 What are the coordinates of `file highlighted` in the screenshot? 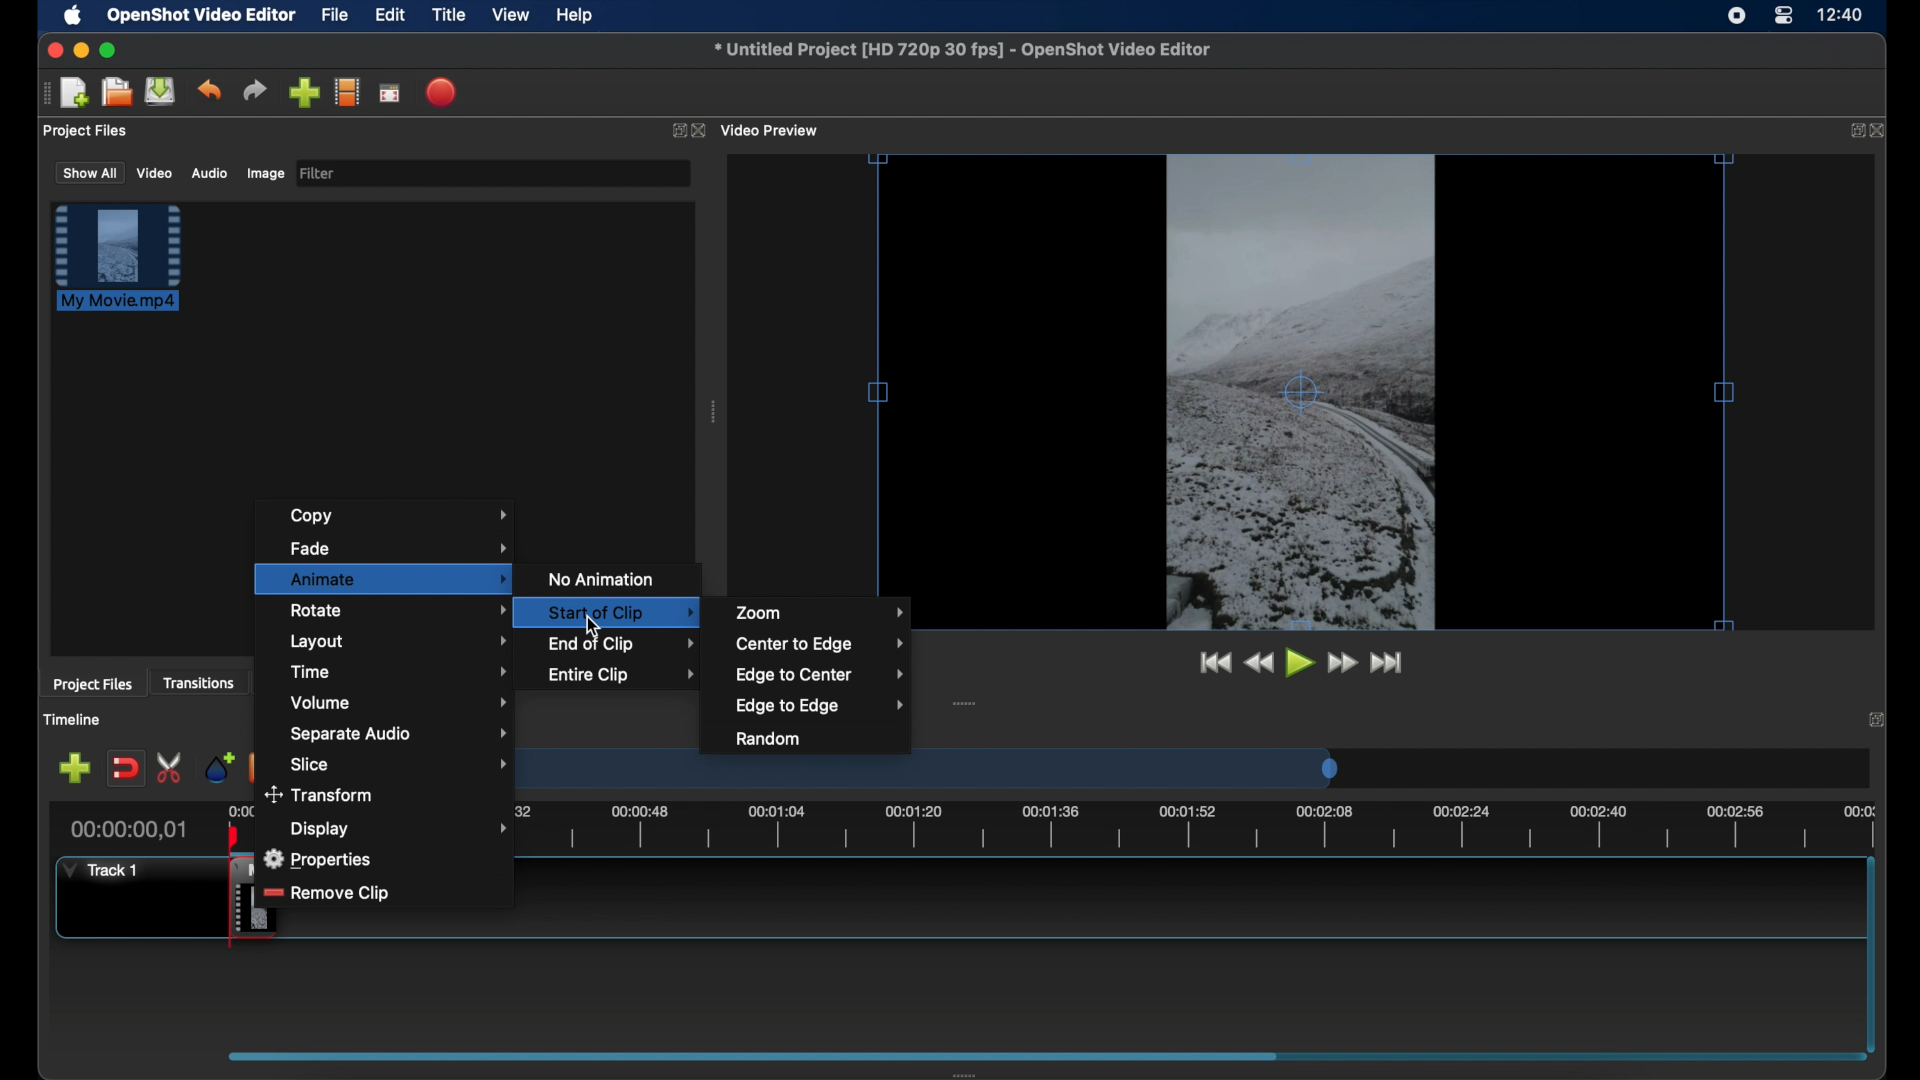 It's located at (118, 257).